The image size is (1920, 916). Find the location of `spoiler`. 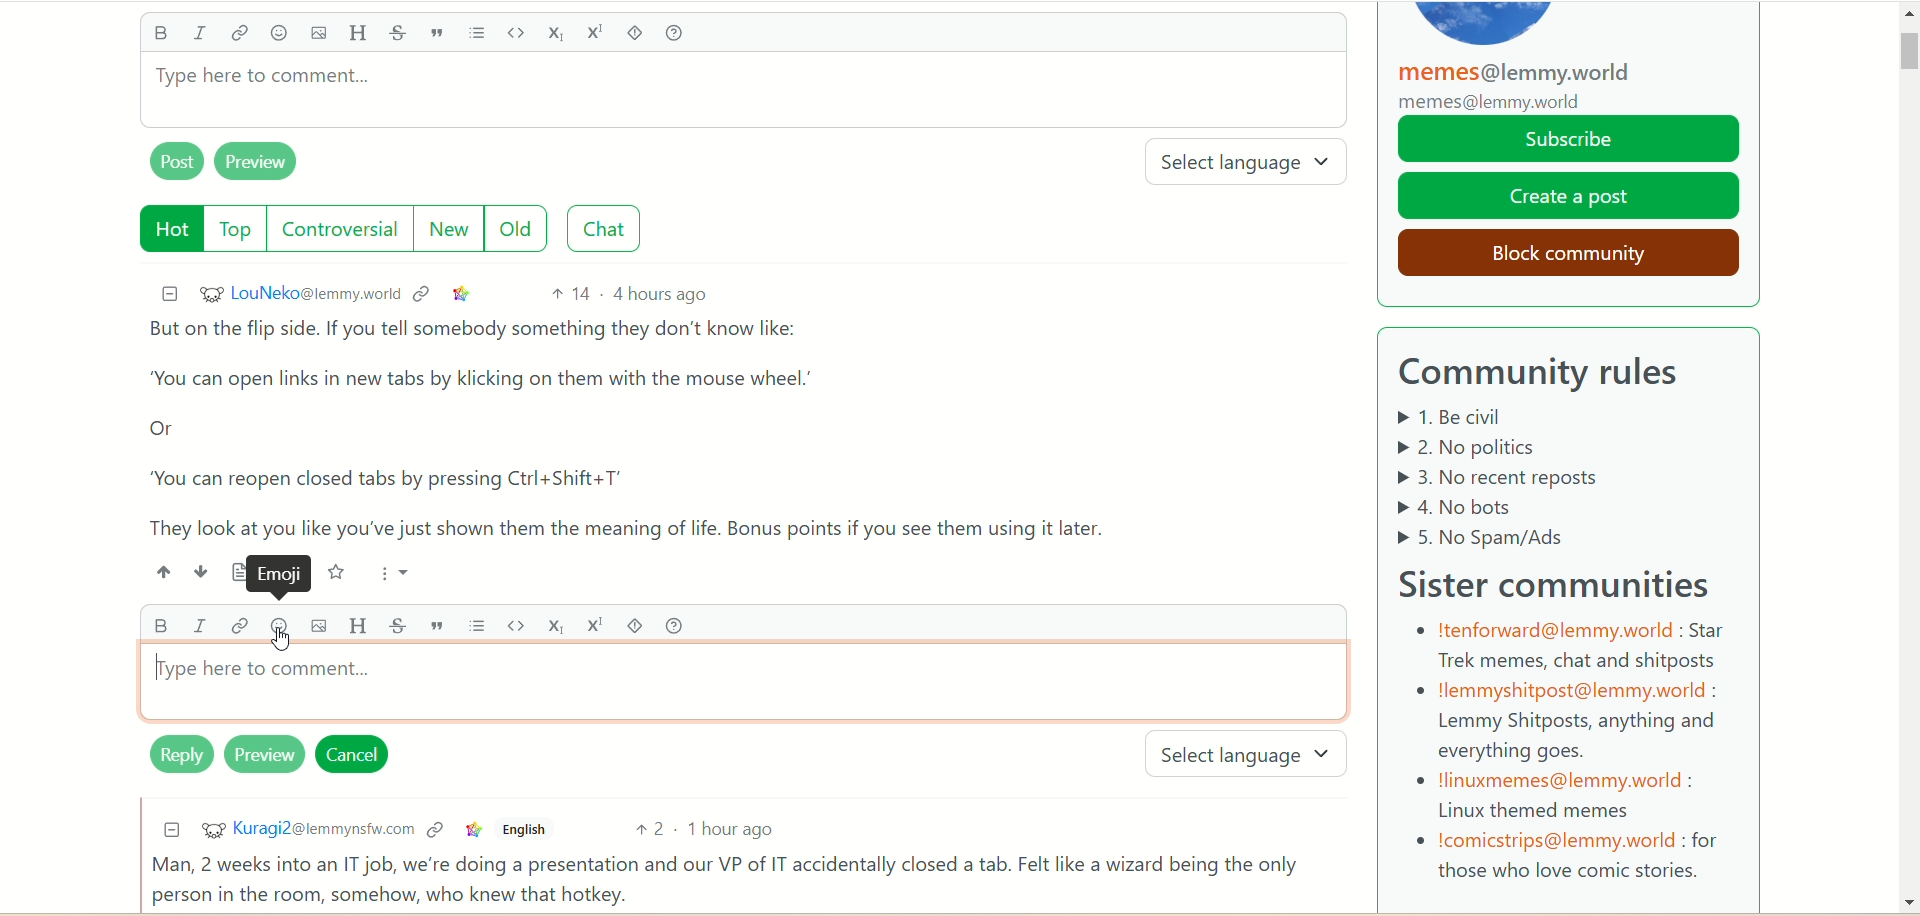

spoiler is located at coordinates (632, 624).